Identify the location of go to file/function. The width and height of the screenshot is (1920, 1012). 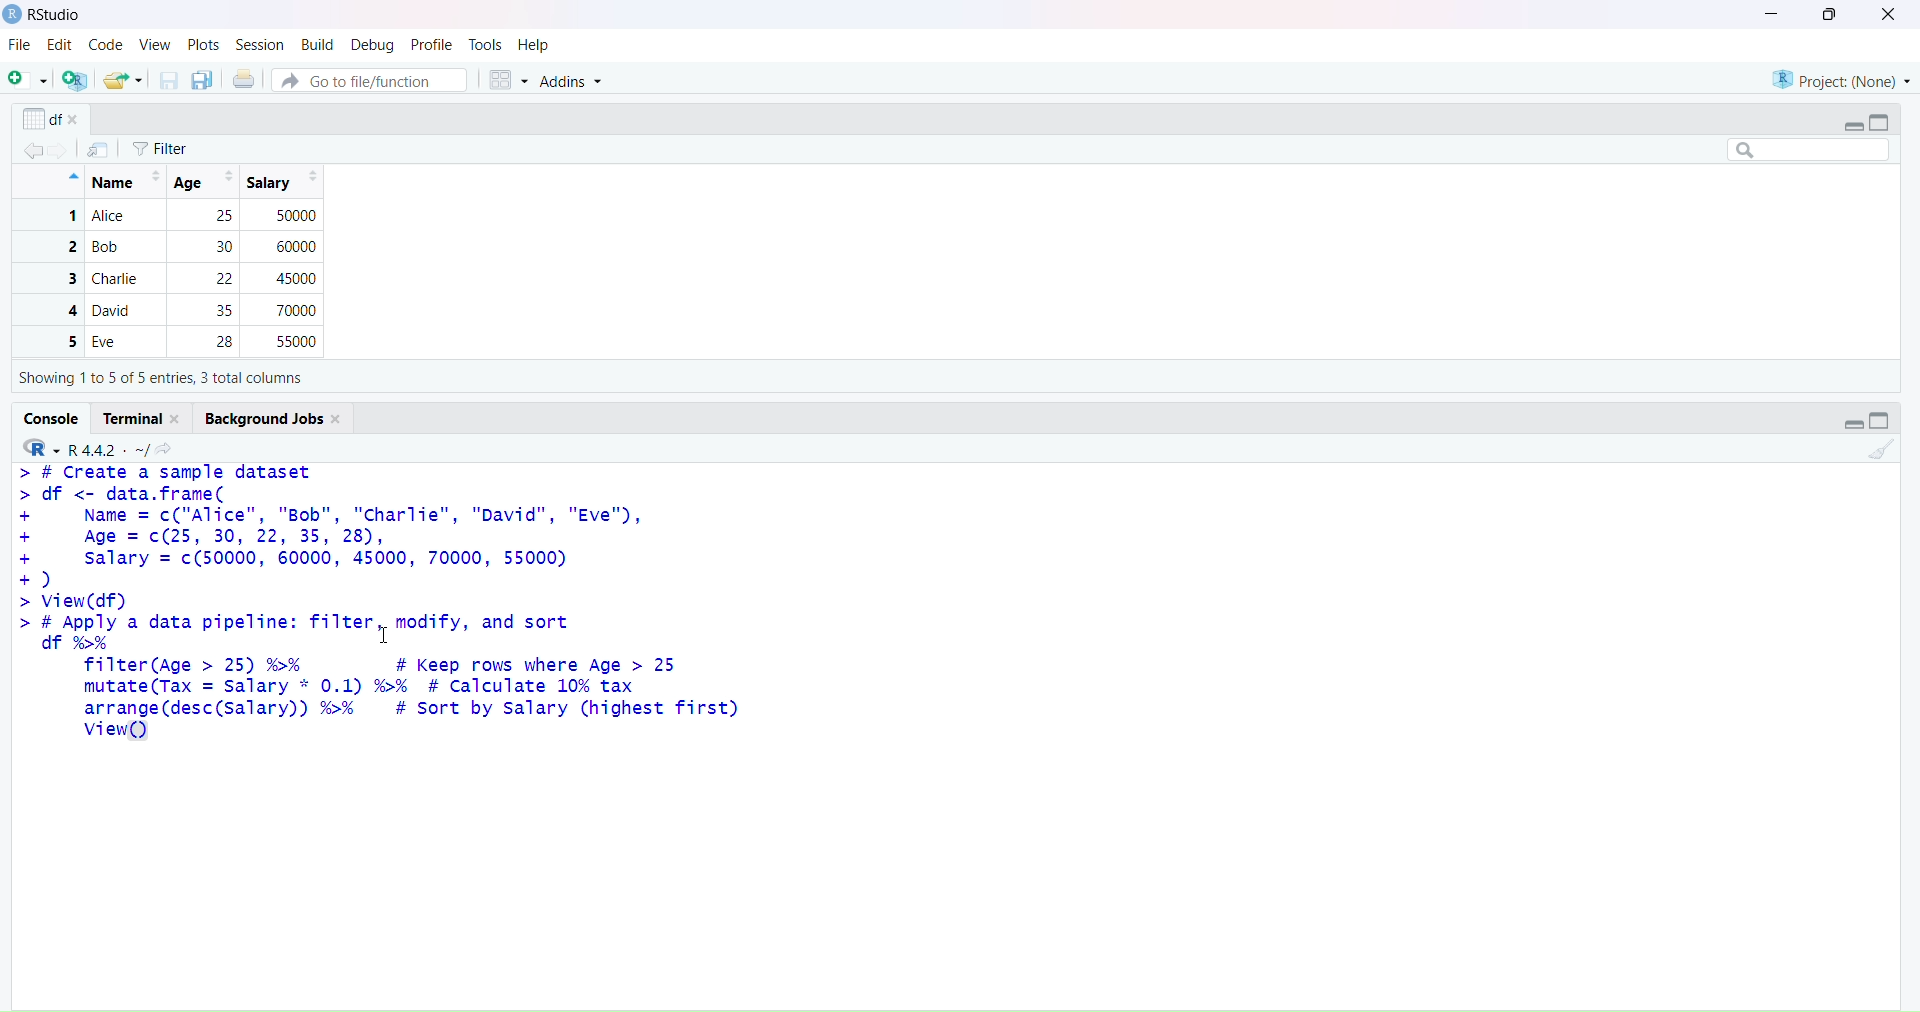
(370, 80).